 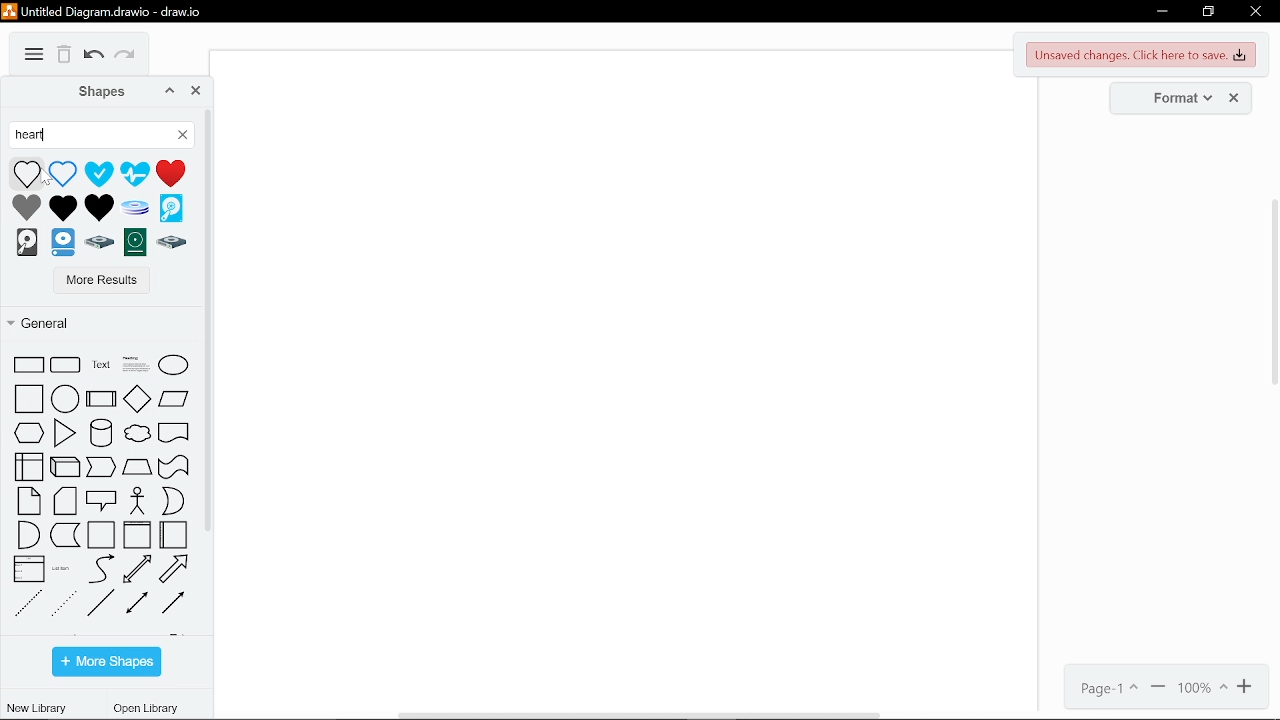 What do you see at coordinates (66, 535) in the screenshot?
I see `data storage` at bounding box center [66, 535].